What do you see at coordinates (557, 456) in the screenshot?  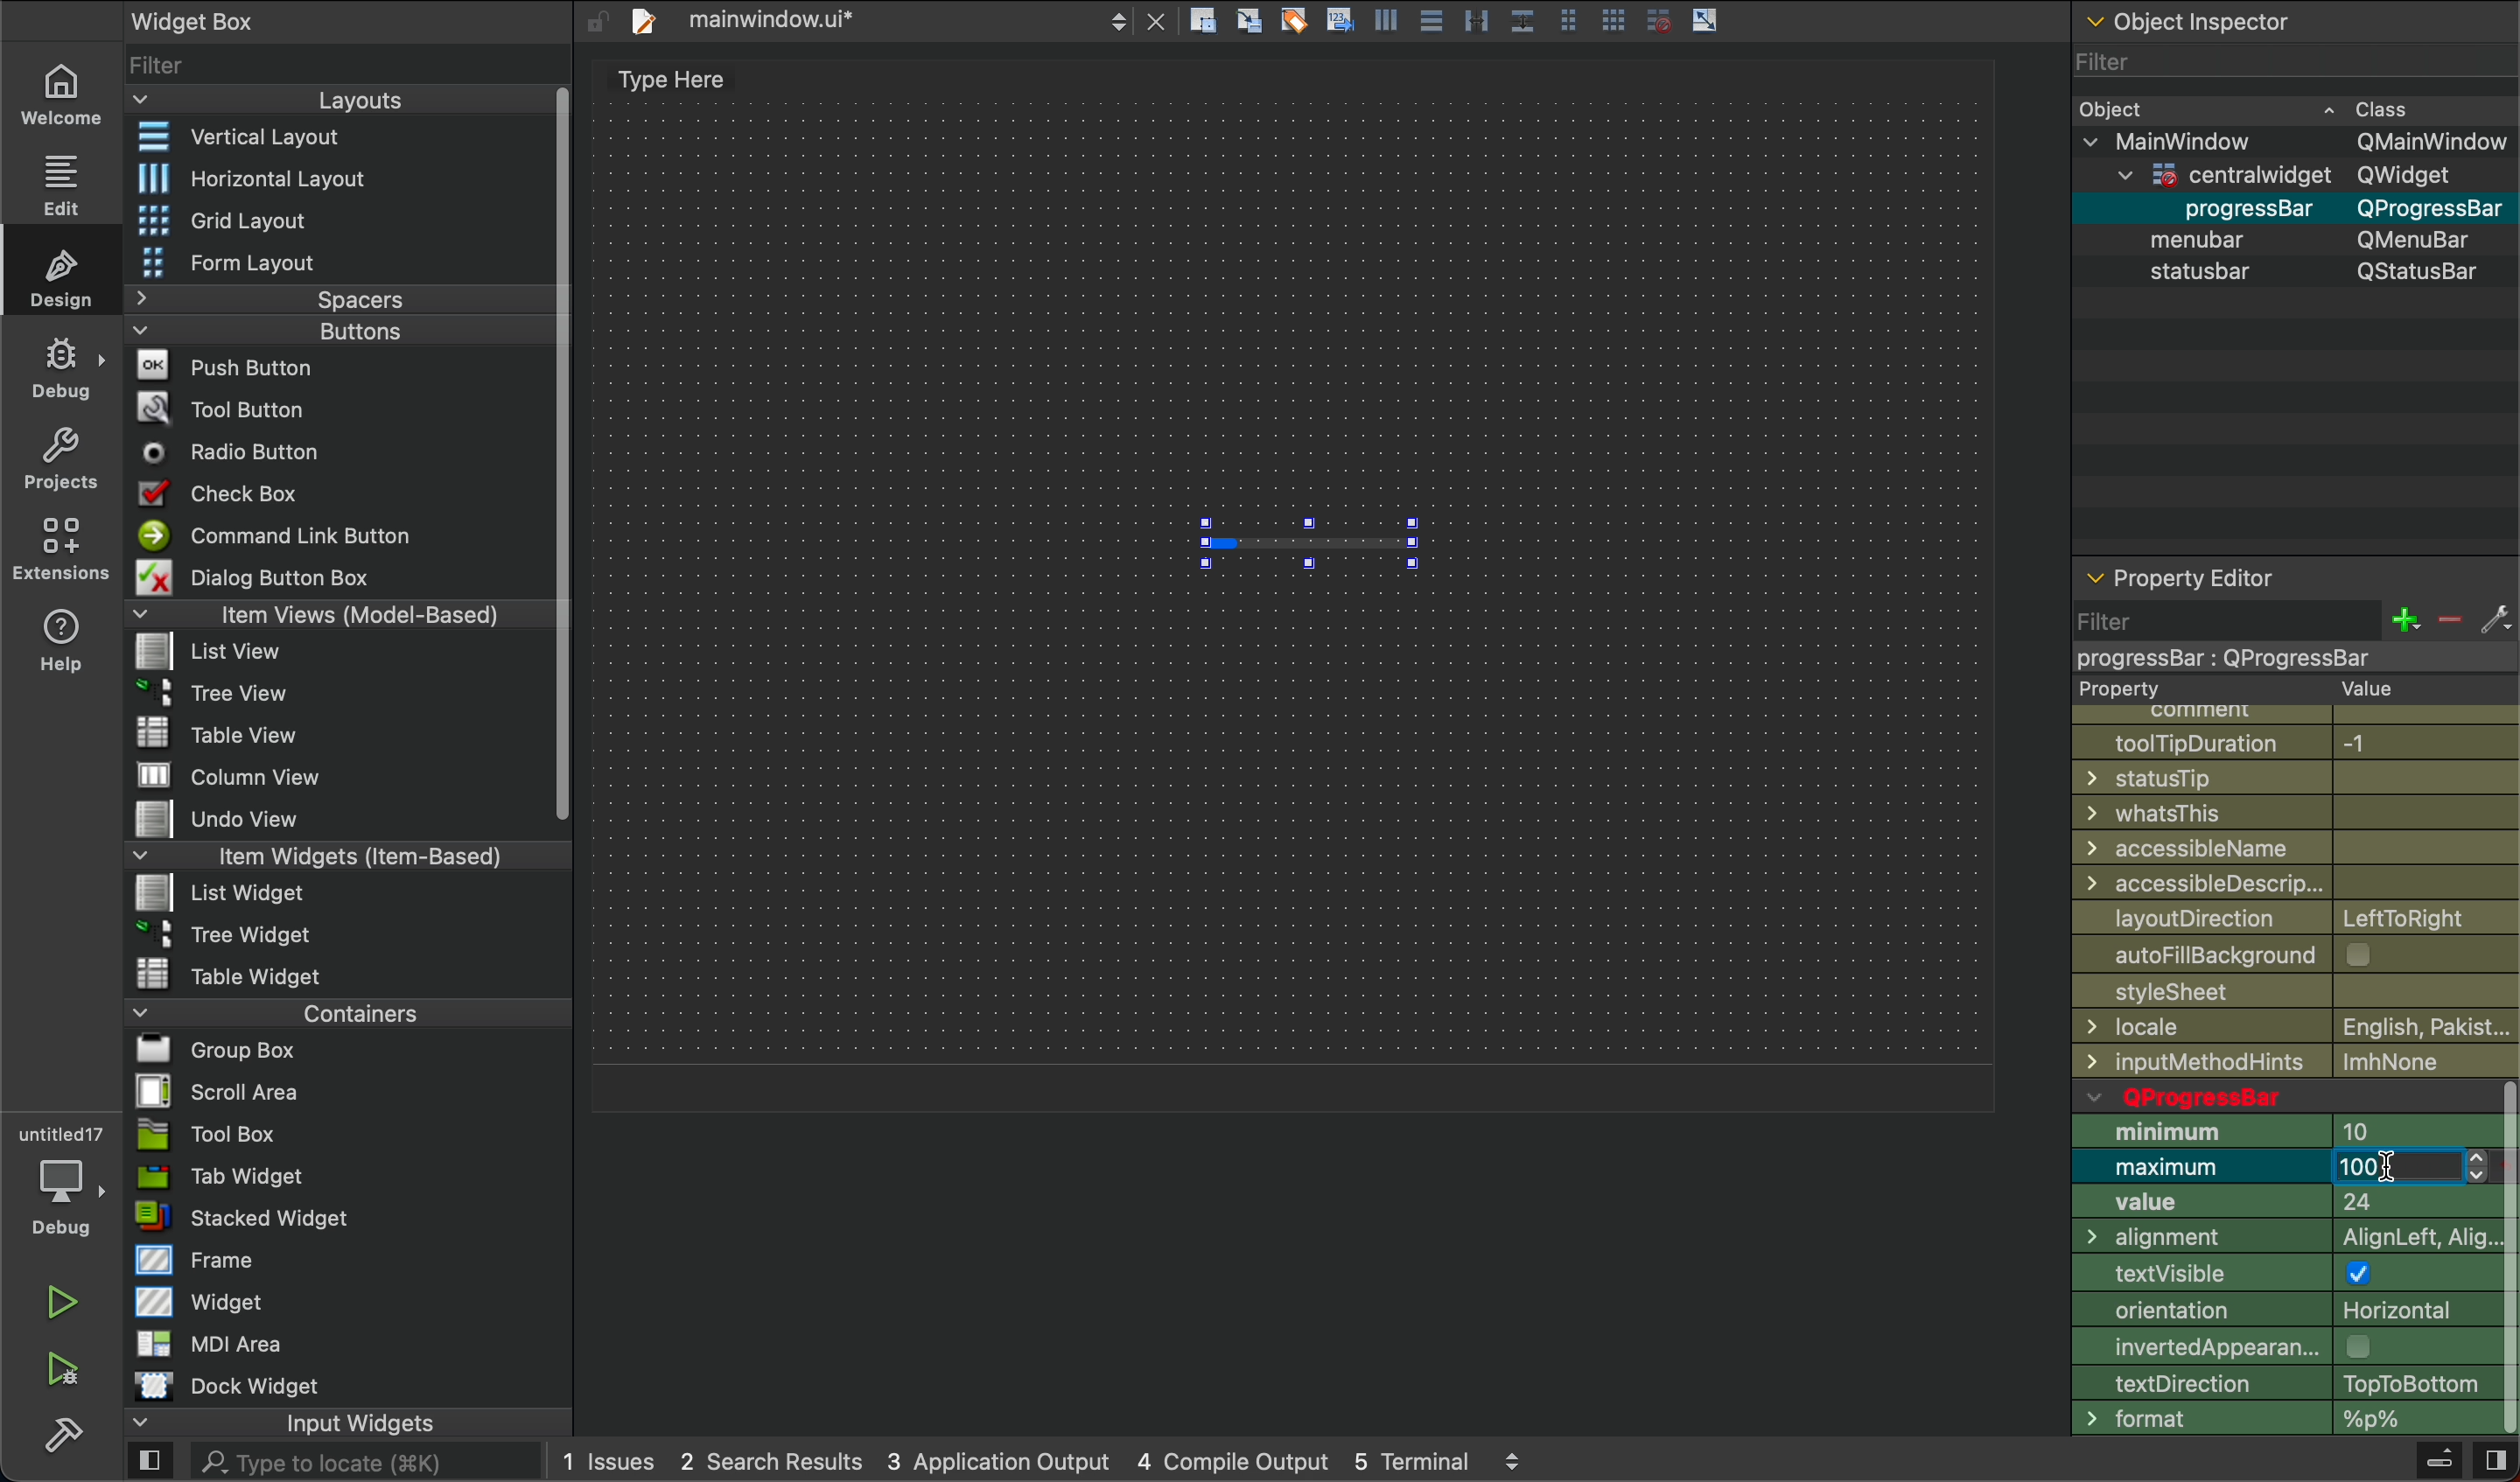 I see `Vertical Scroll` at bounding box center [557, 456].